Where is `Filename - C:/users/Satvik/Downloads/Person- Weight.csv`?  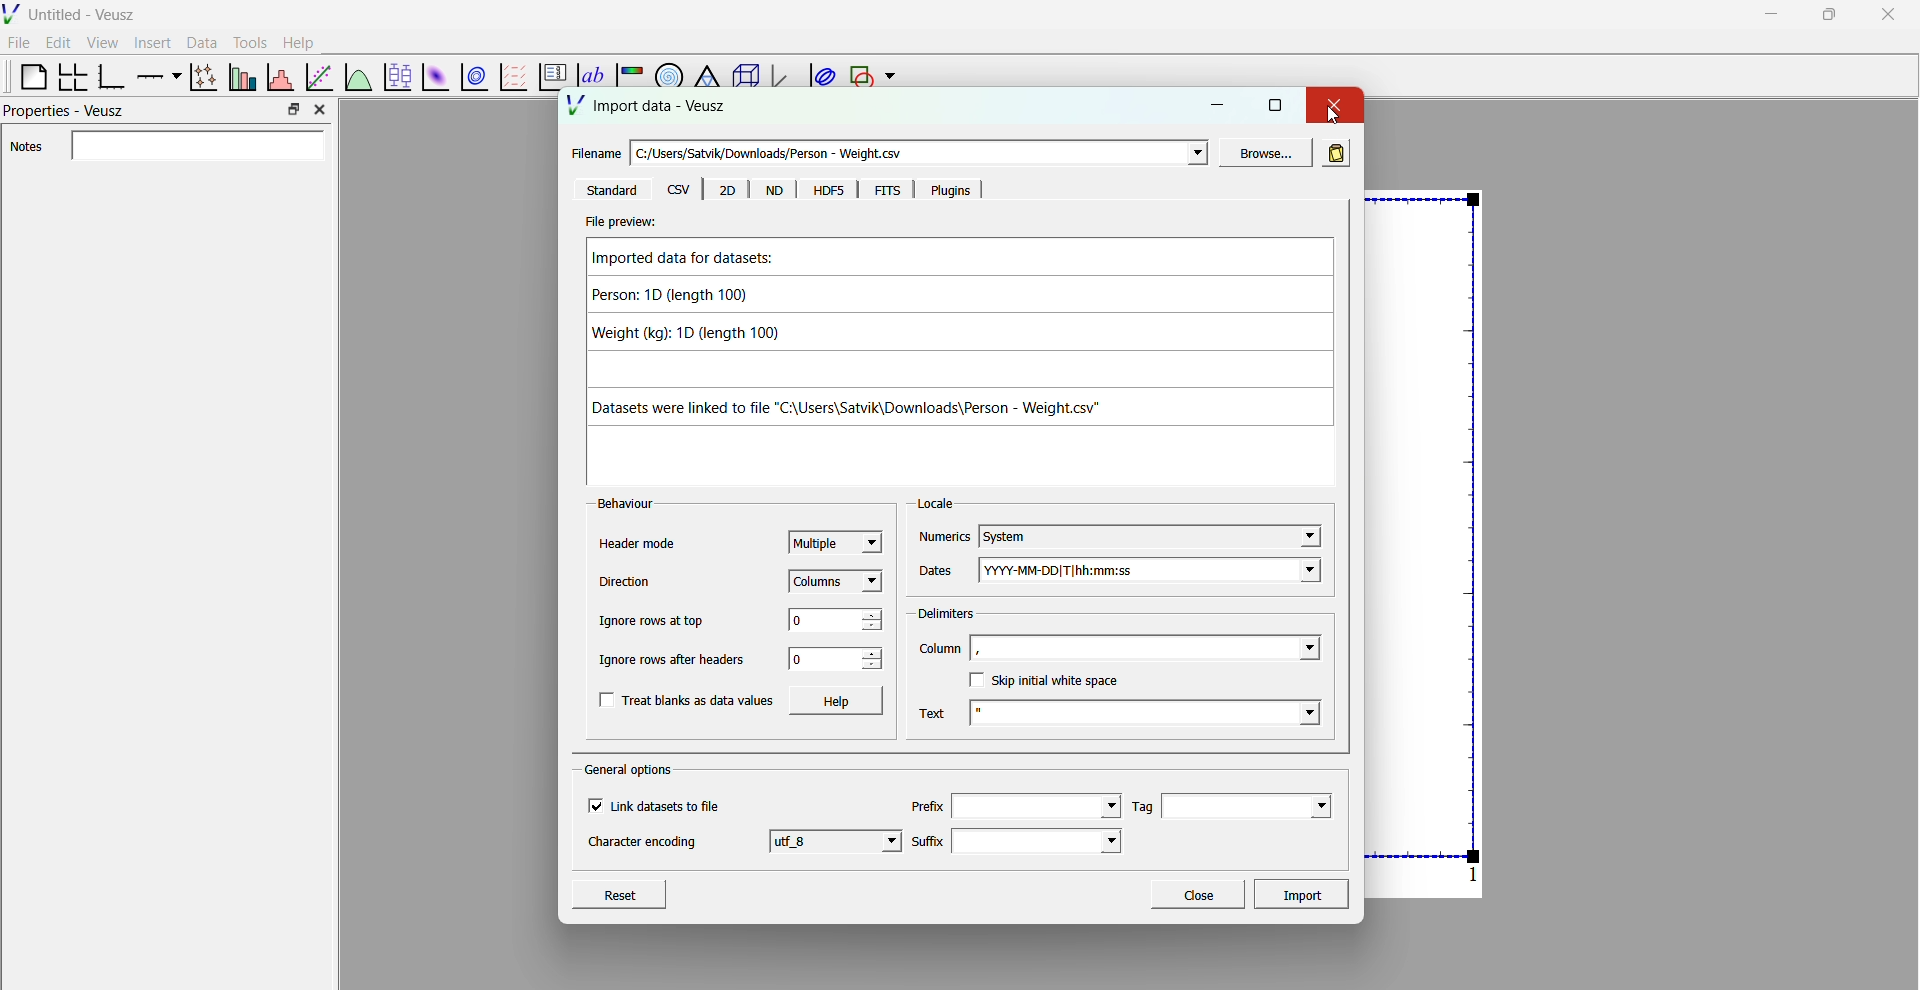
Filename - C:/users/Satvik/Downloads/Person- Weight.csv is located at coordinates (761, 147).